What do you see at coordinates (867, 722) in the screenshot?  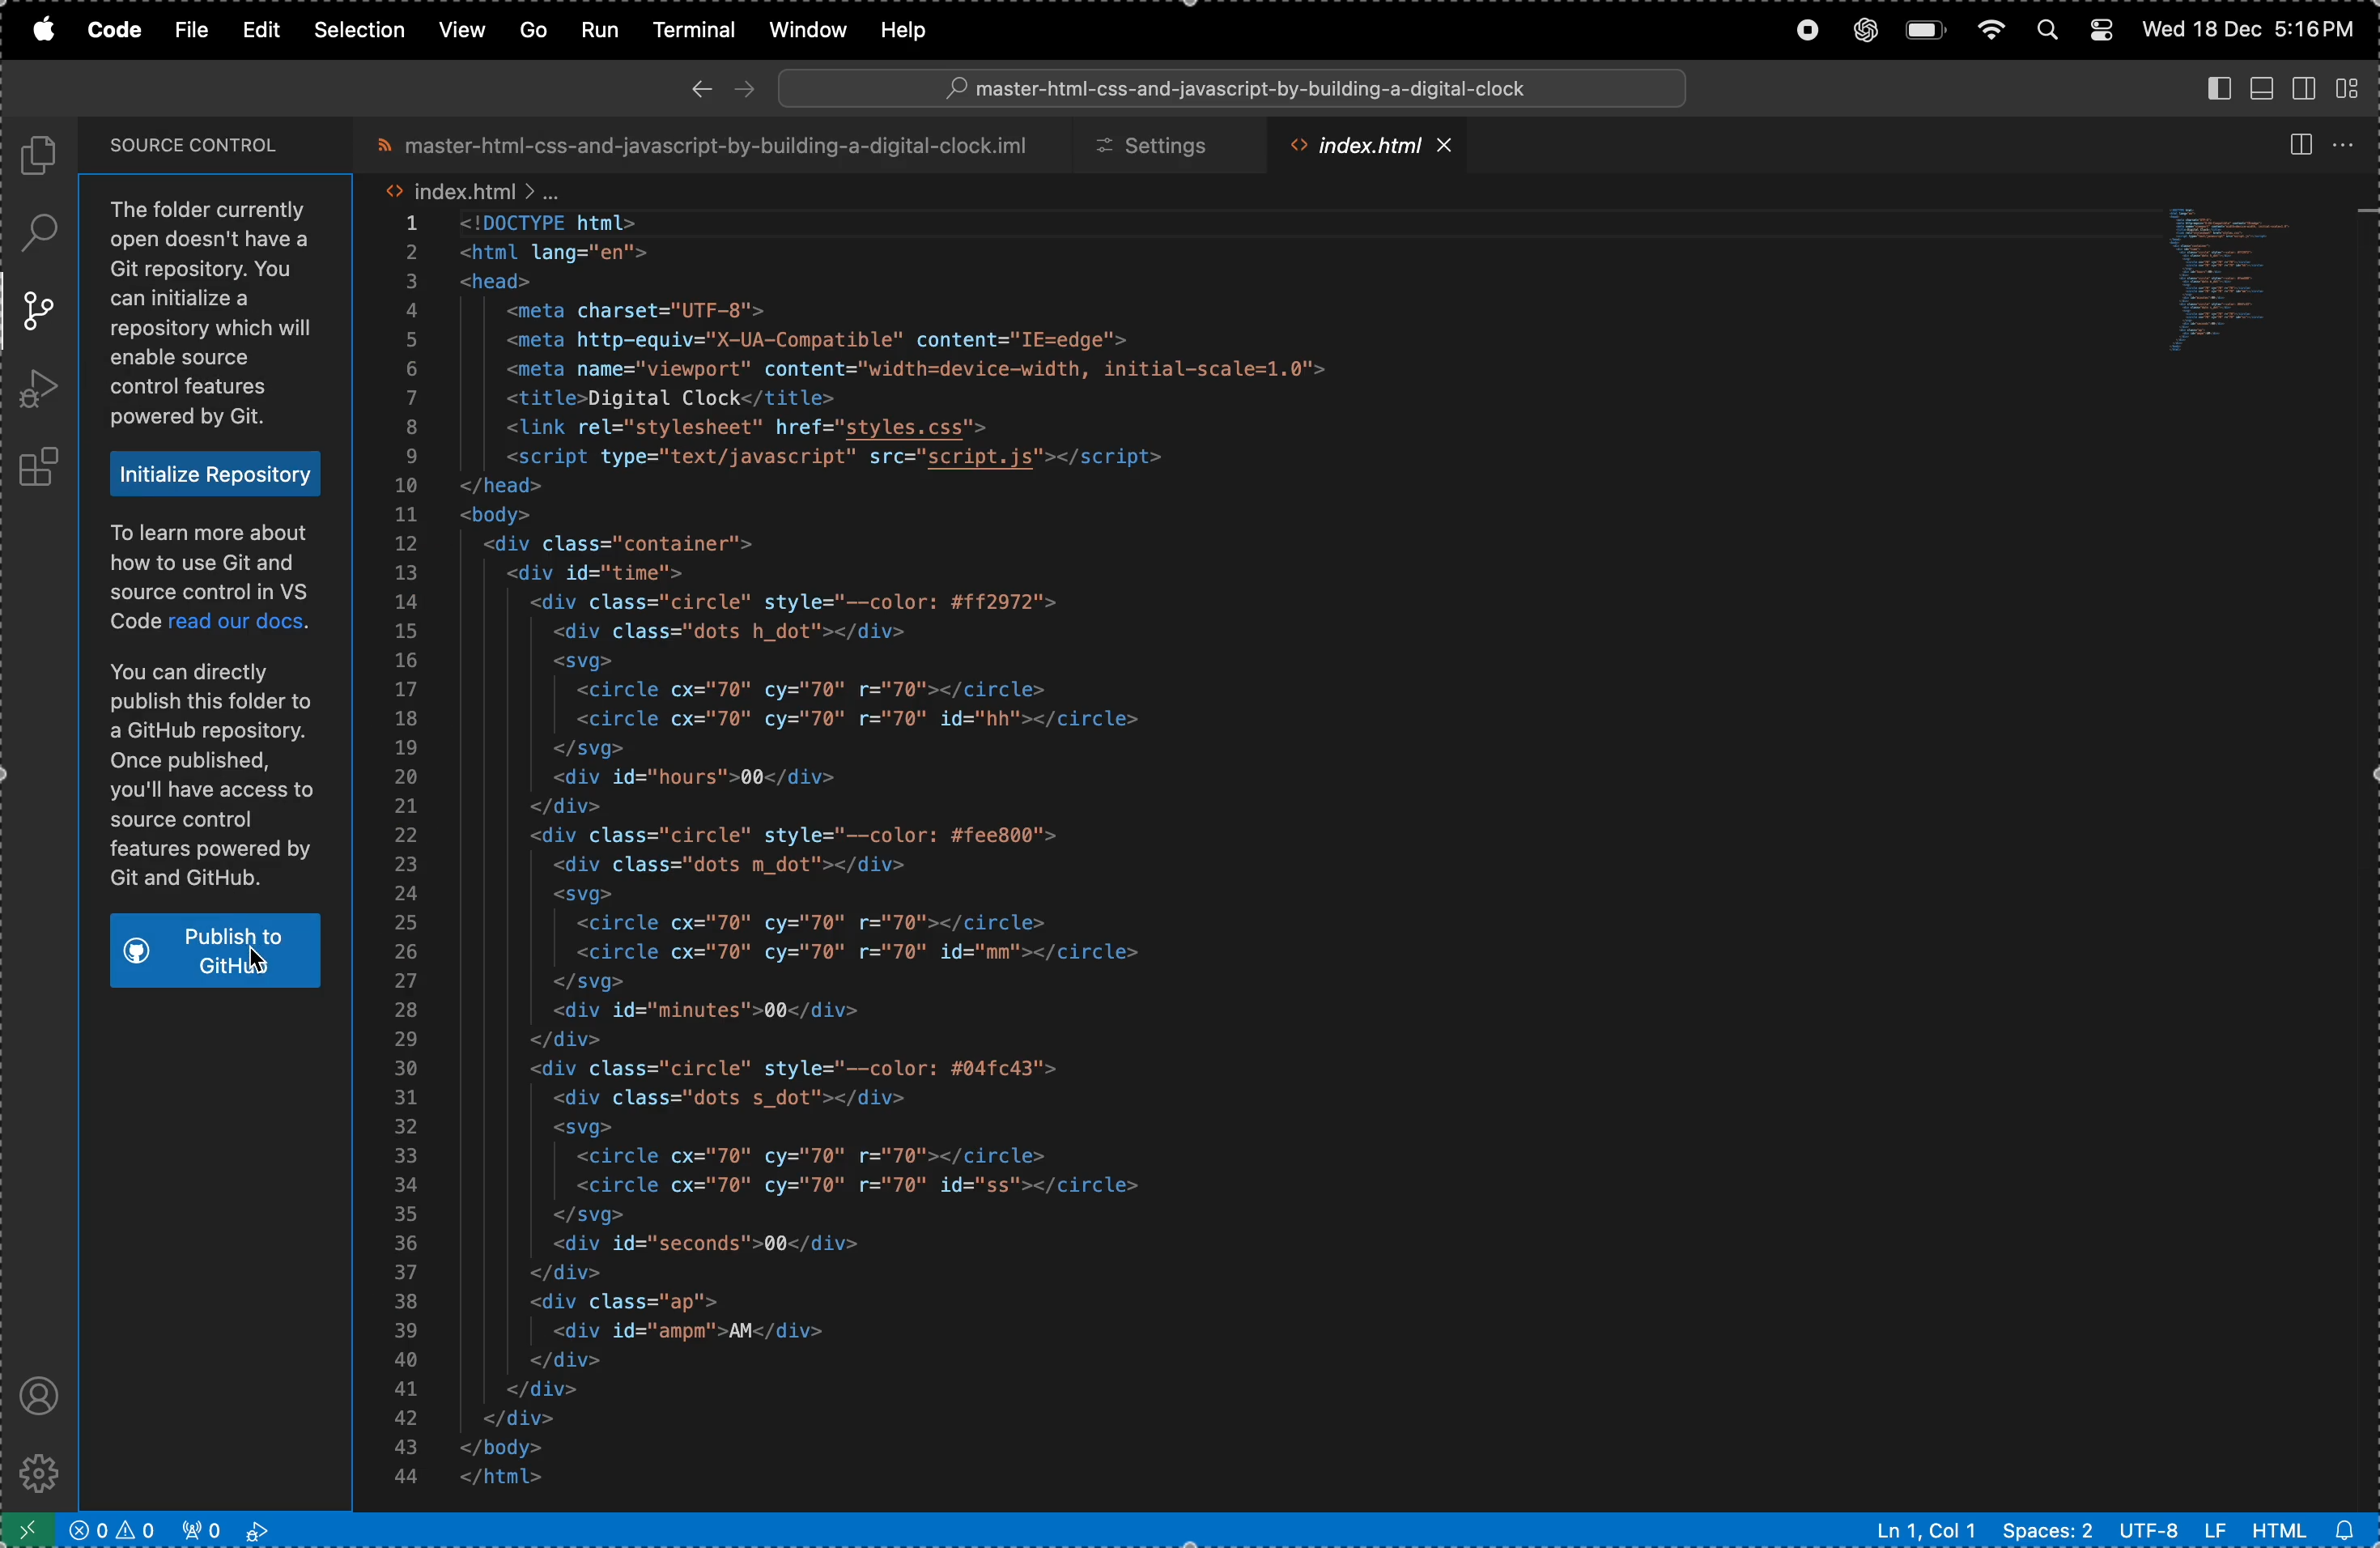 I see `<circle cx="70" cy="70" r="70" id="hh"></circle>` at bounding box center [867, 722].